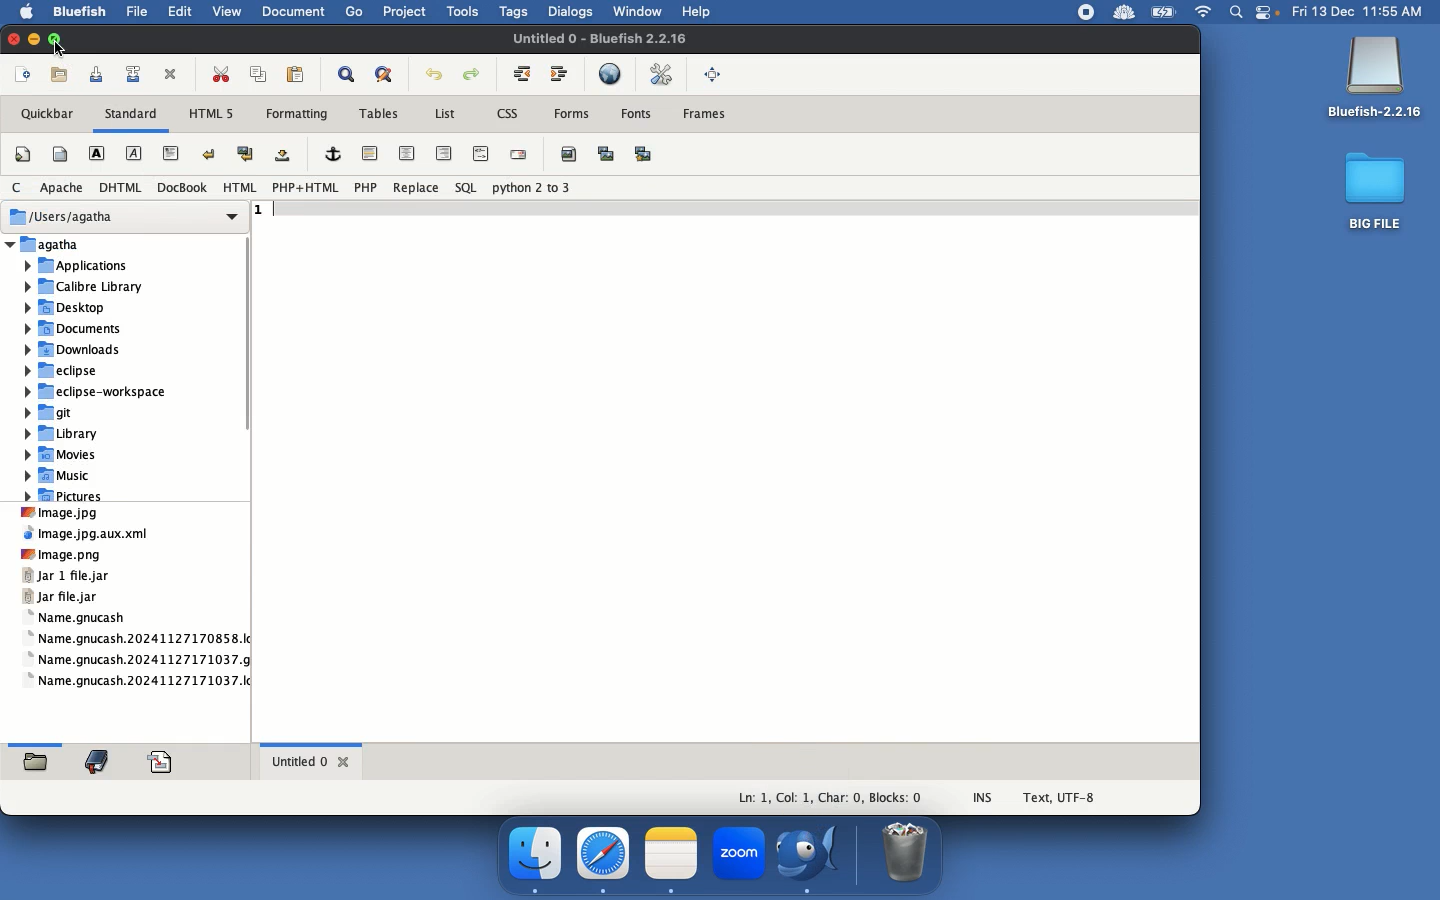 This screenshot has height=900, width=1440. I want to click on Open, so click(61, 75).